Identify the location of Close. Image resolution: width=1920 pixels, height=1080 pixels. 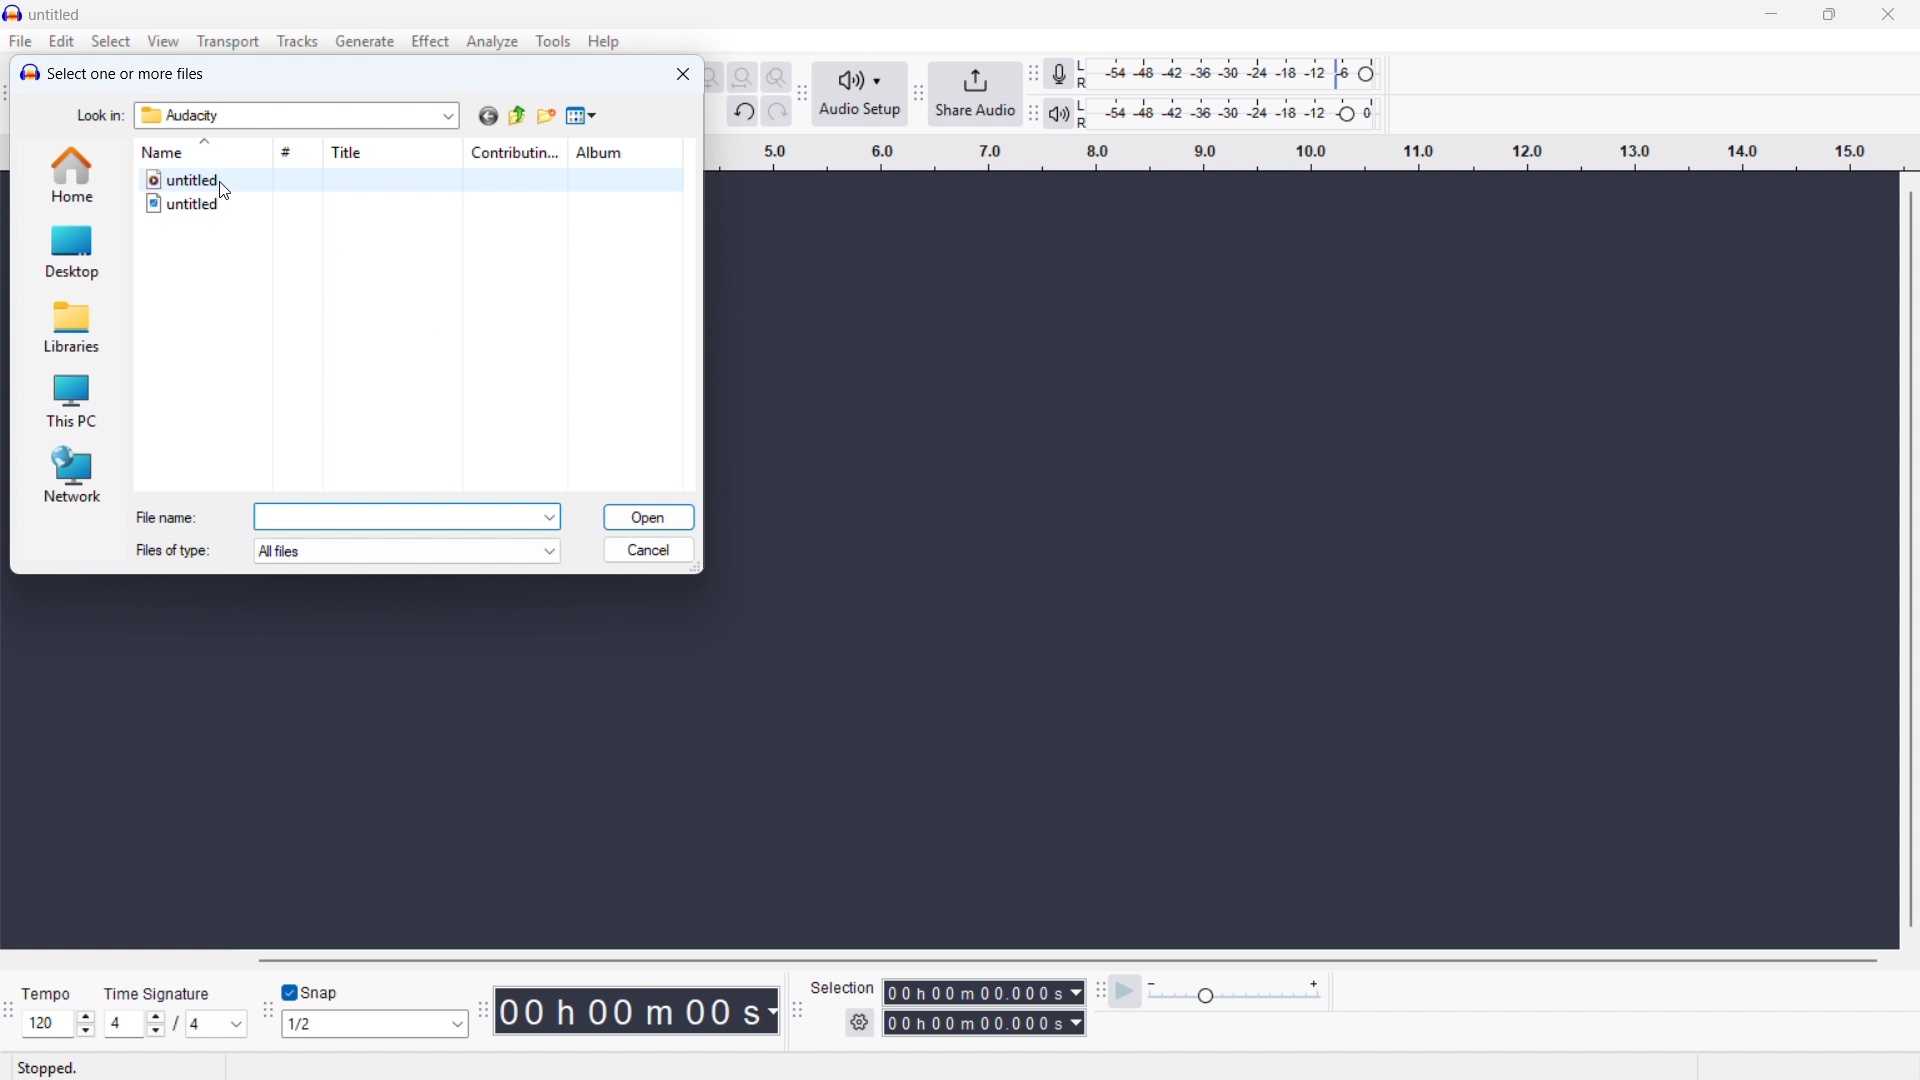
(1888, 16).